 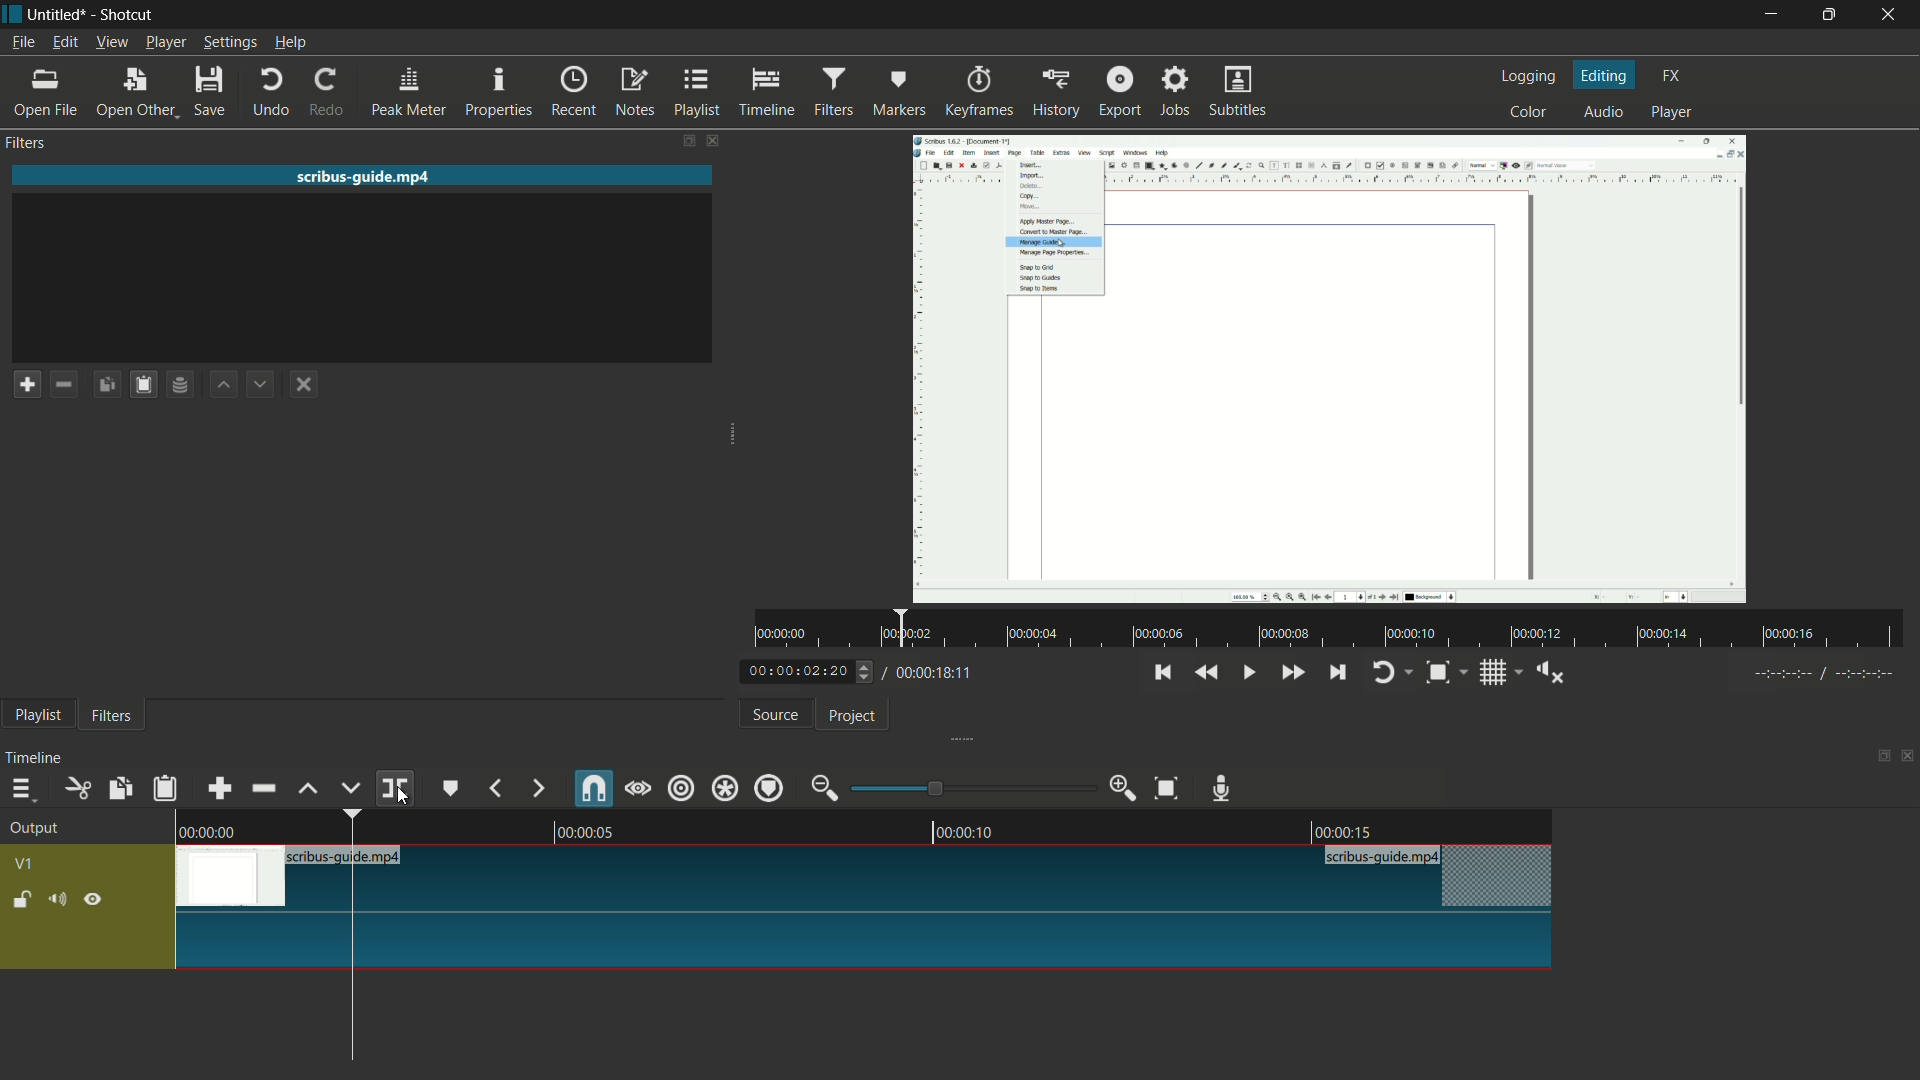 I want to click on open file, so click(x=41, y=91).